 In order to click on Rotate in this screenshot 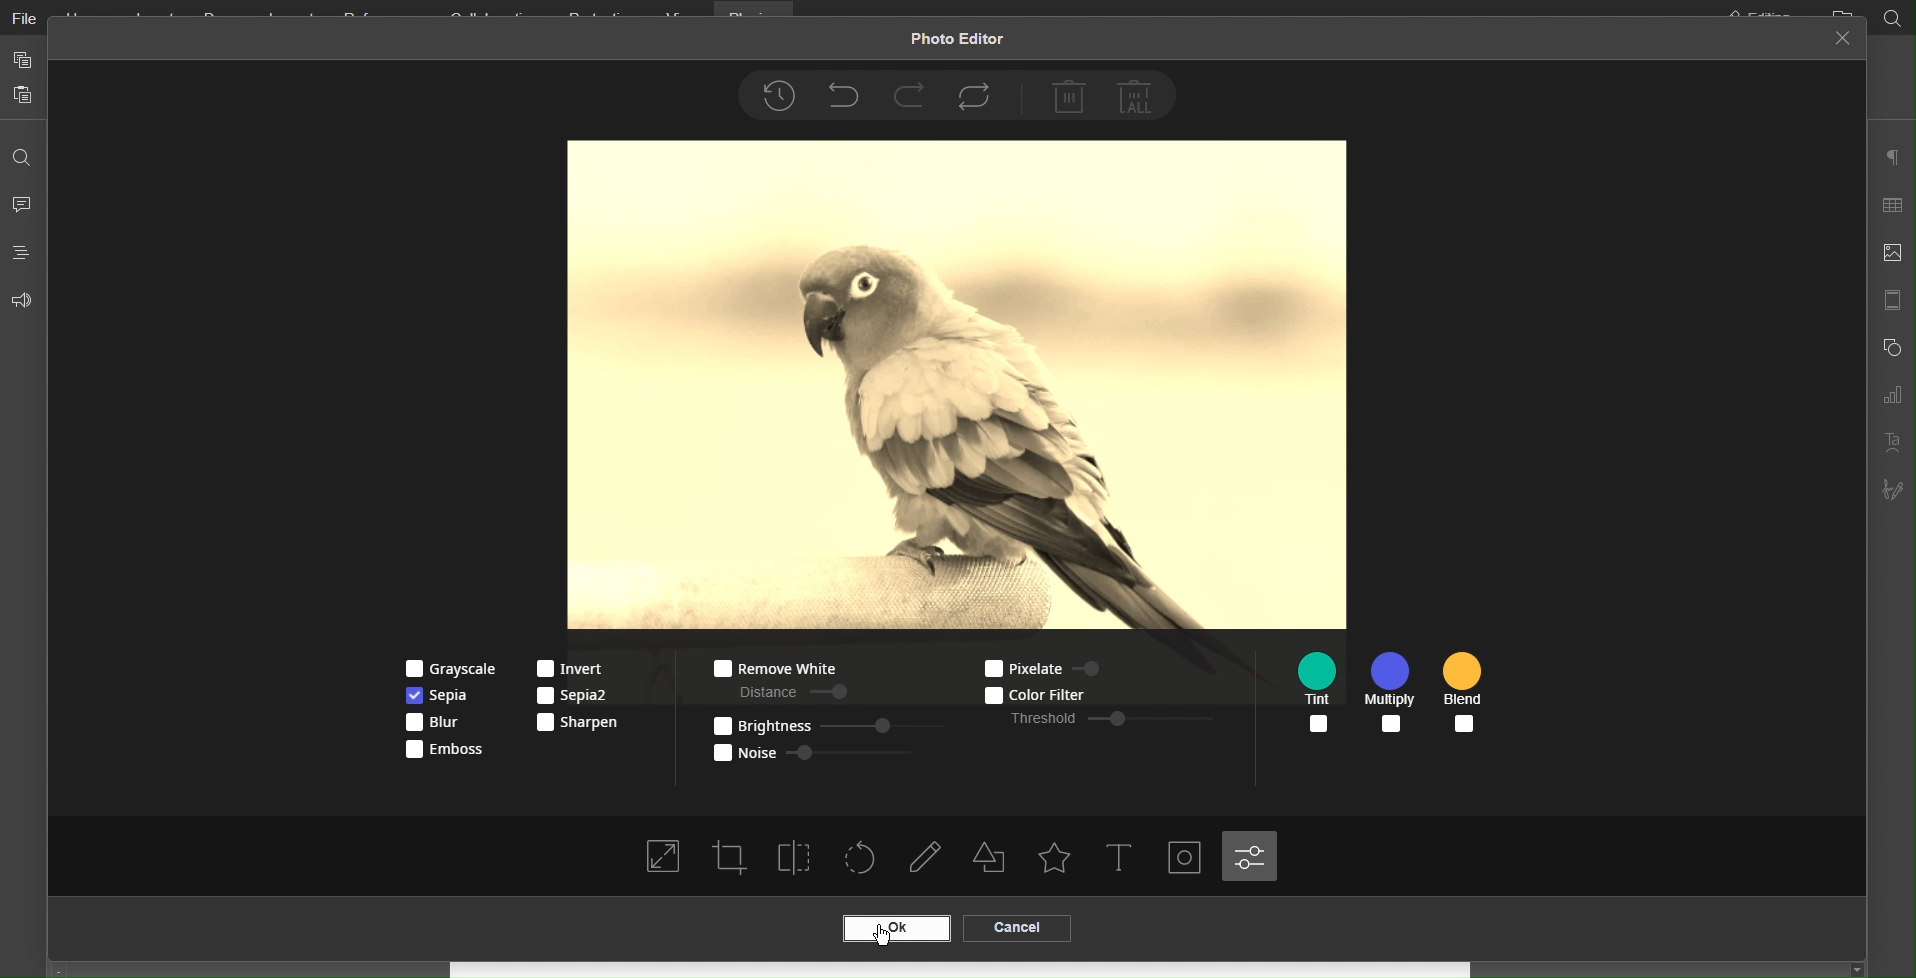, I will do `click(862, 859)`.